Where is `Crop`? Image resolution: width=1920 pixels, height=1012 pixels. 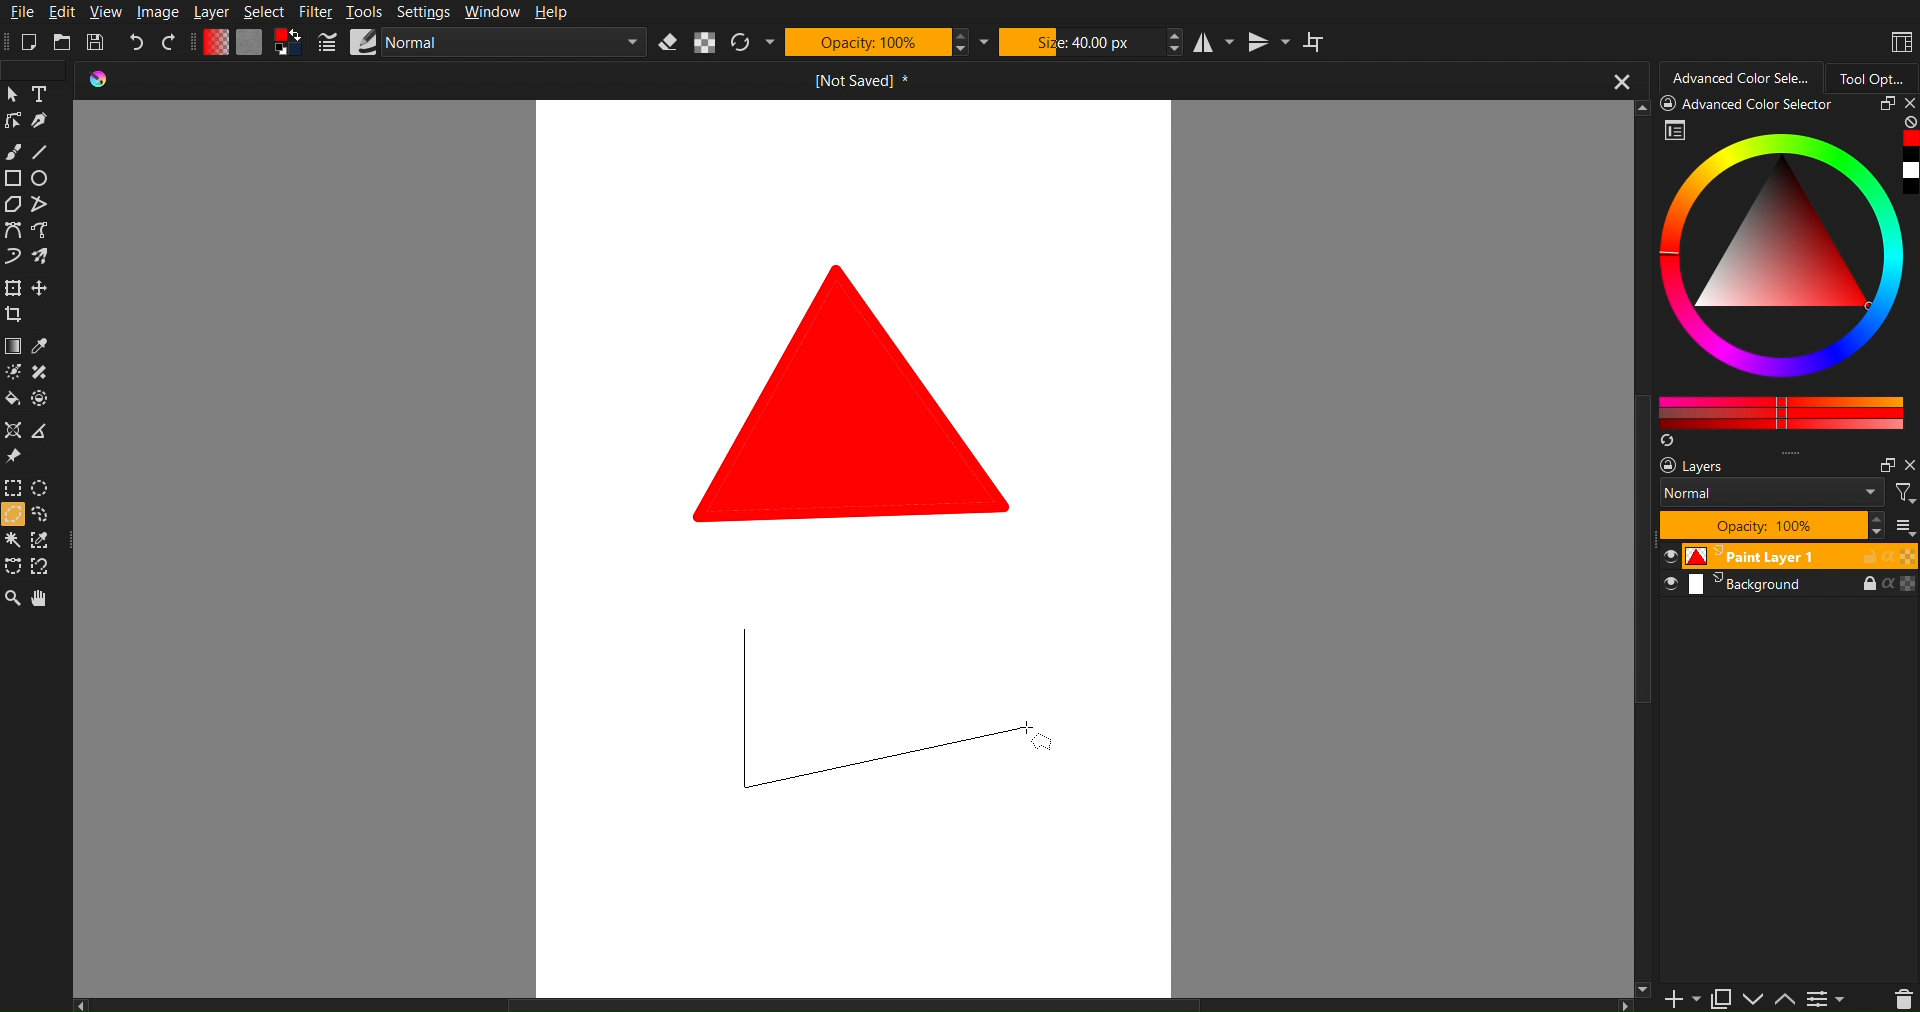 Crop is located at coordinates (17, 317).